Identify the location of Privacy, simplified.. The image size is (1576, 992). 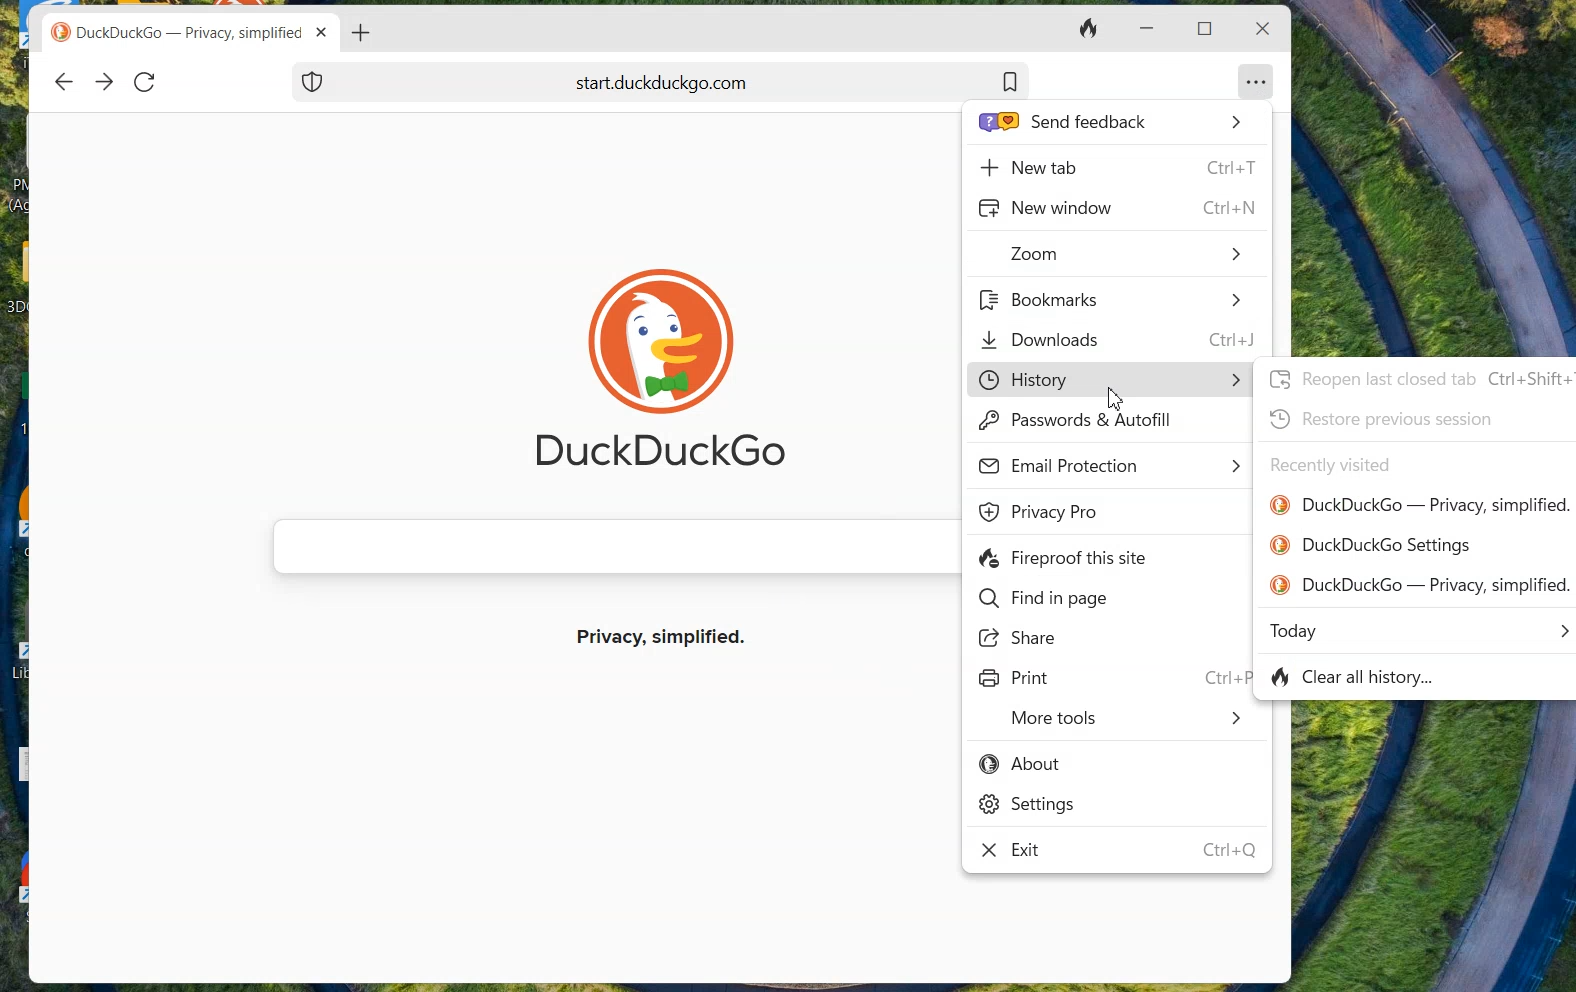
(665, 641).